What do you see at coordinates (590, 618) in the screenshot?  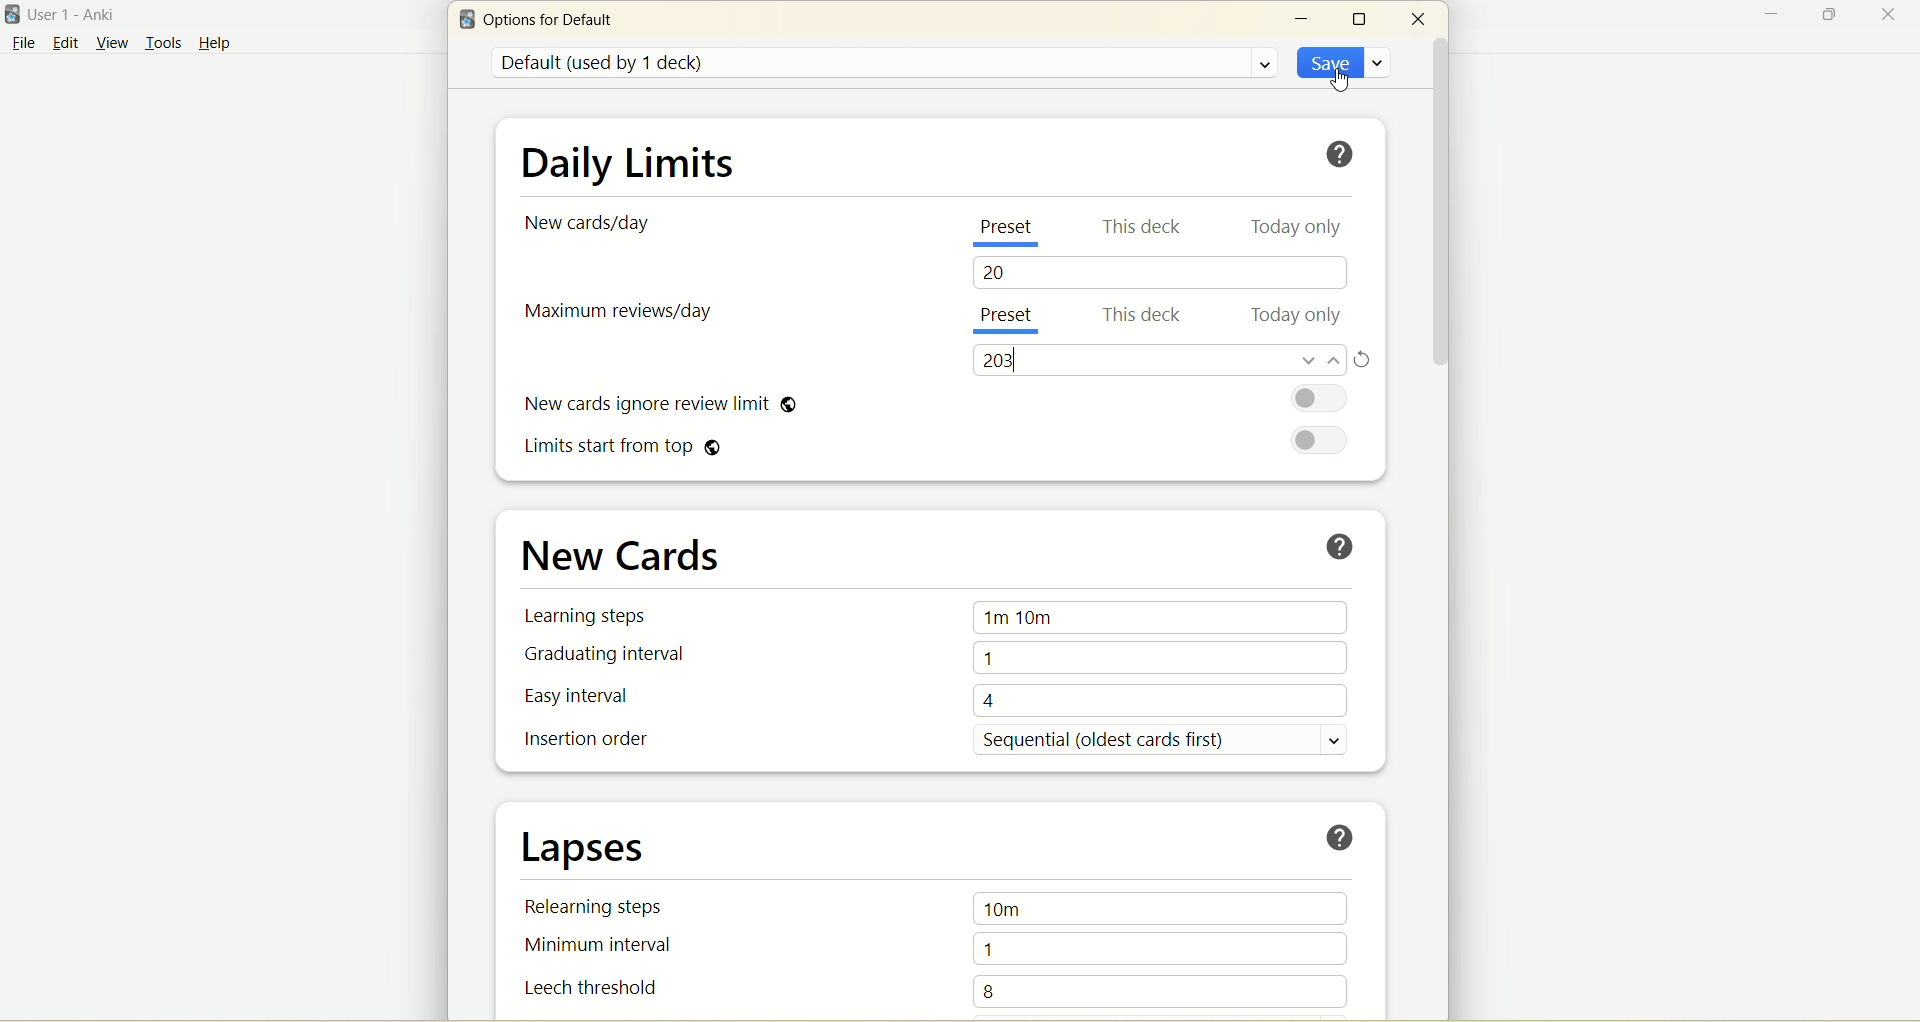 I see `learning steps` at bounding box center [590, 618].